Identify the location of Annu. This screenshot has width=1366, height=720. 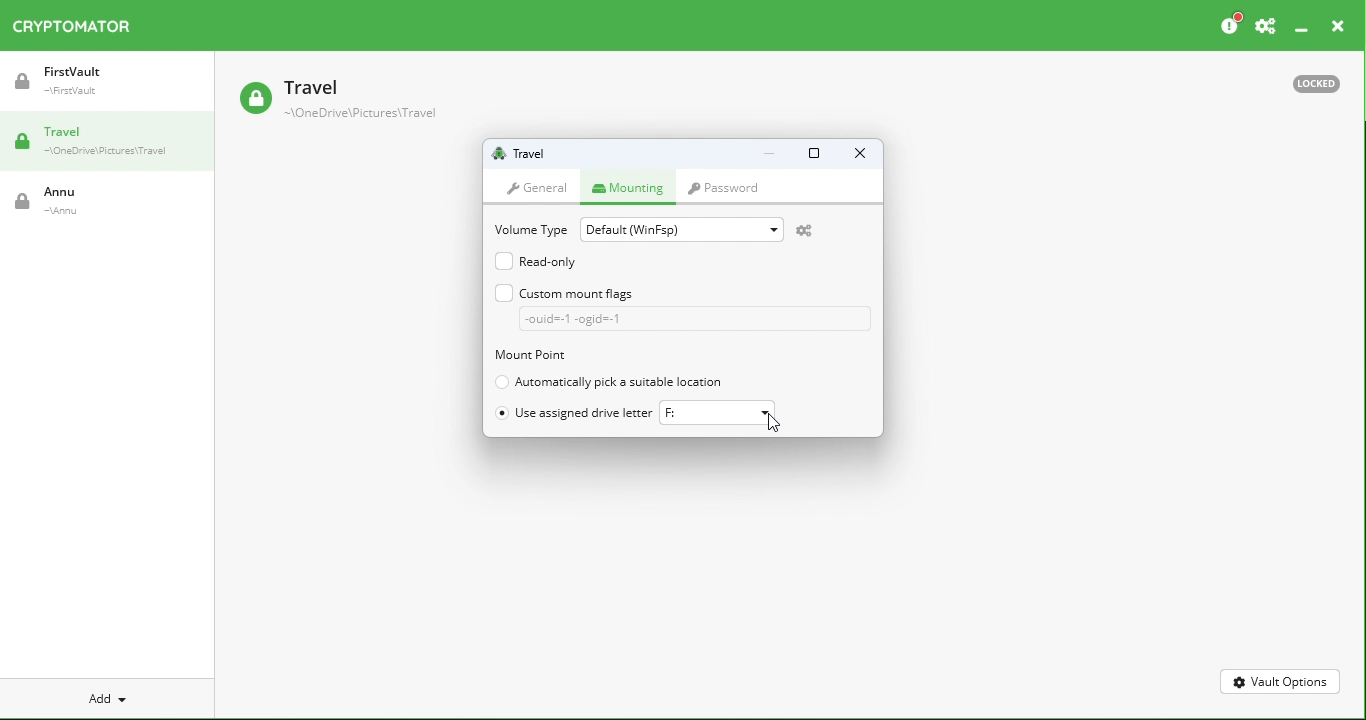
(63, 205).